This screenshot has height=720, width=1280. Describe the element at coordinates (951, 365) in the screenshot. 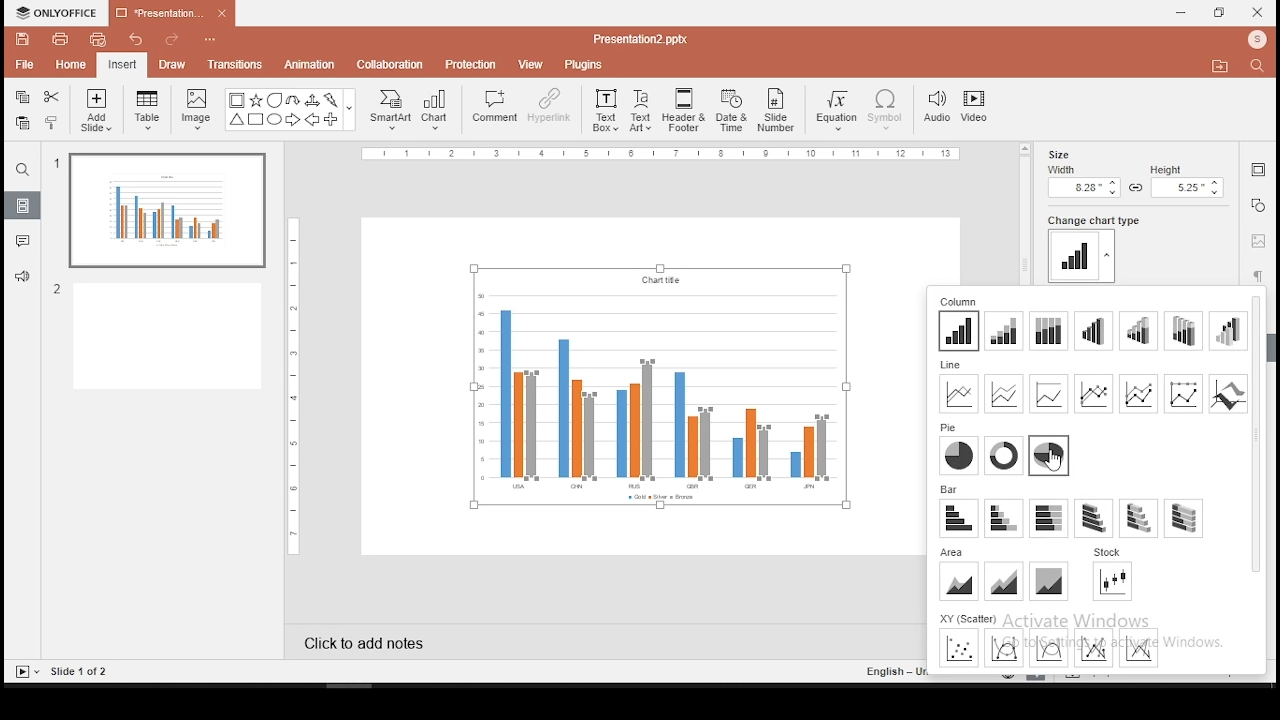

I see `line` at that location.